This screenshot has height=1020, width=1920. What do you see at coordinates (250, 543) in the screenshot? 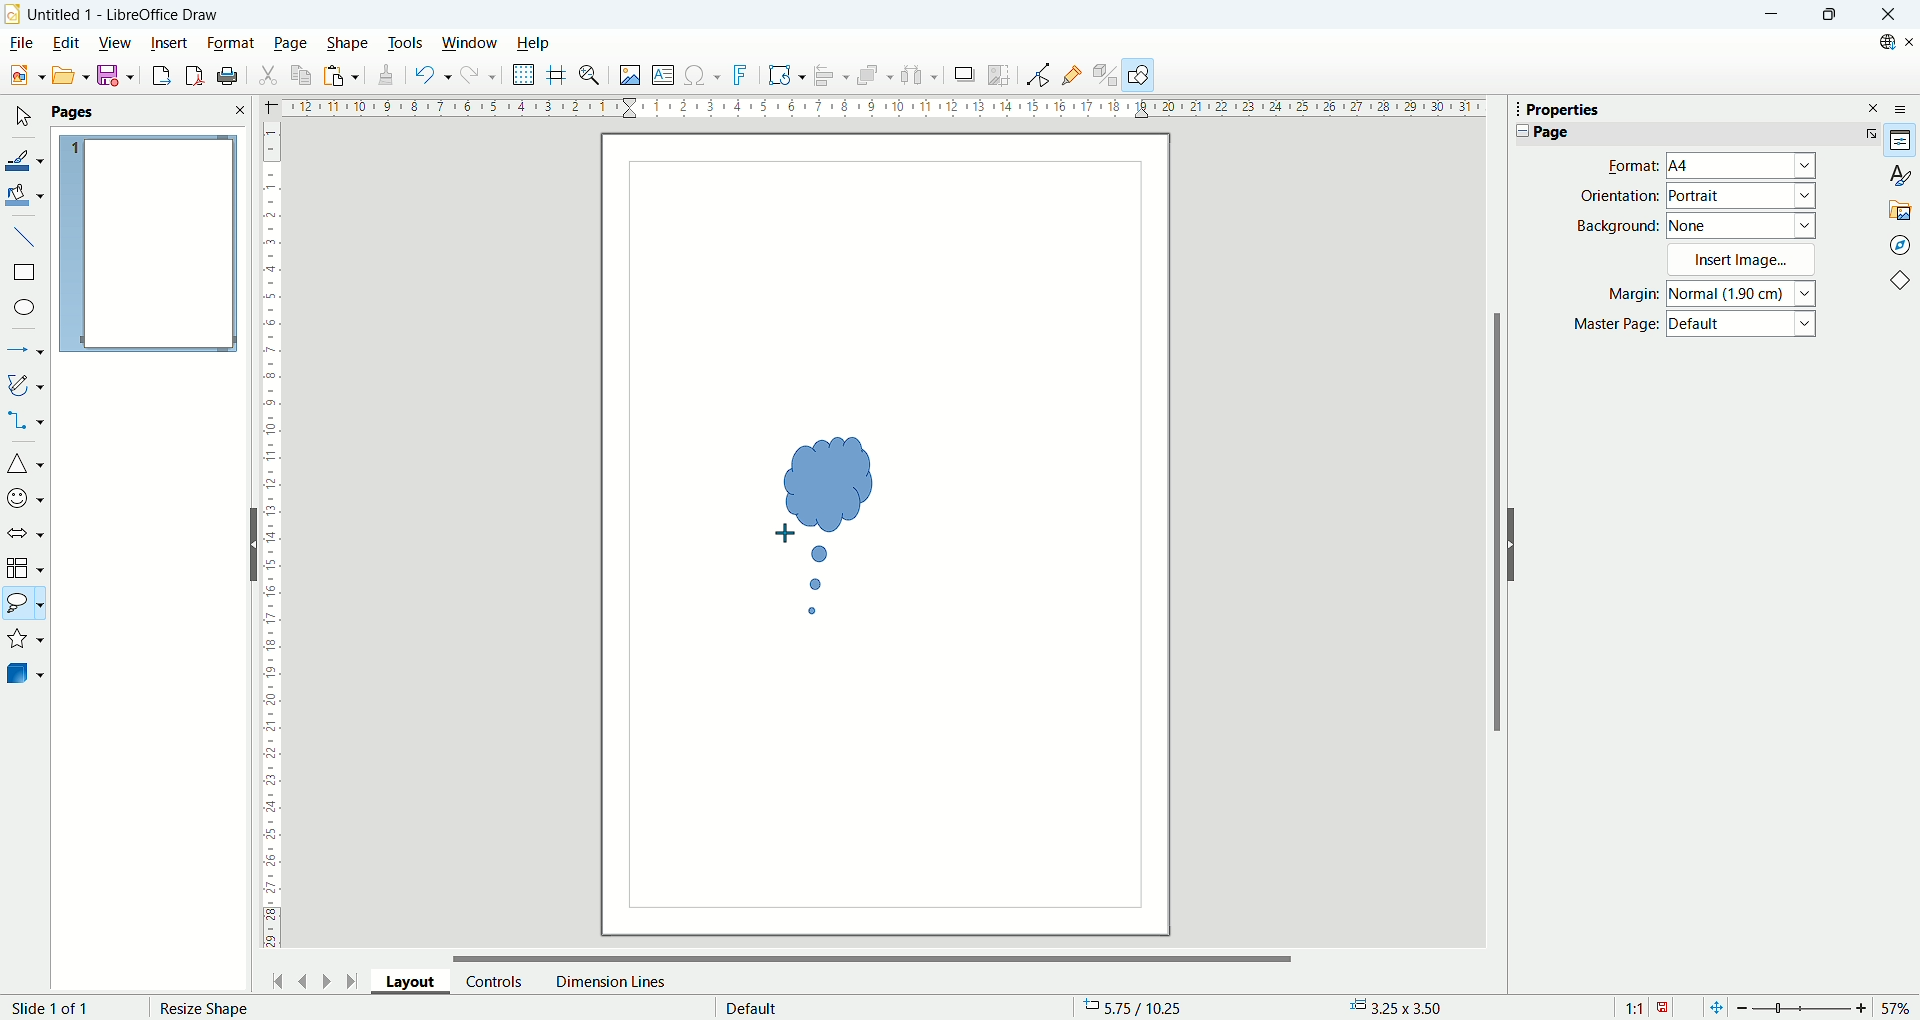
I see `Hide` at bounding box center [250, 543].